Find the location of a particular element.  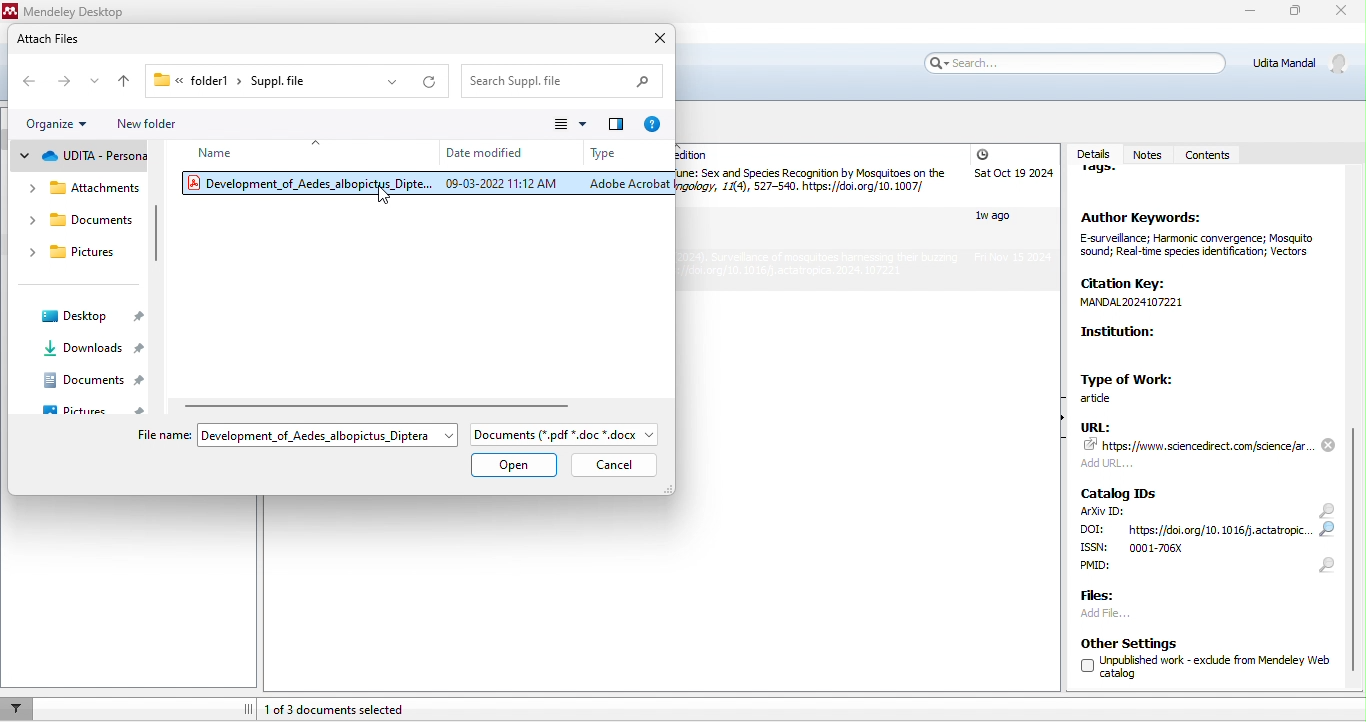

Institution: is located at coordinates (1168, 345).